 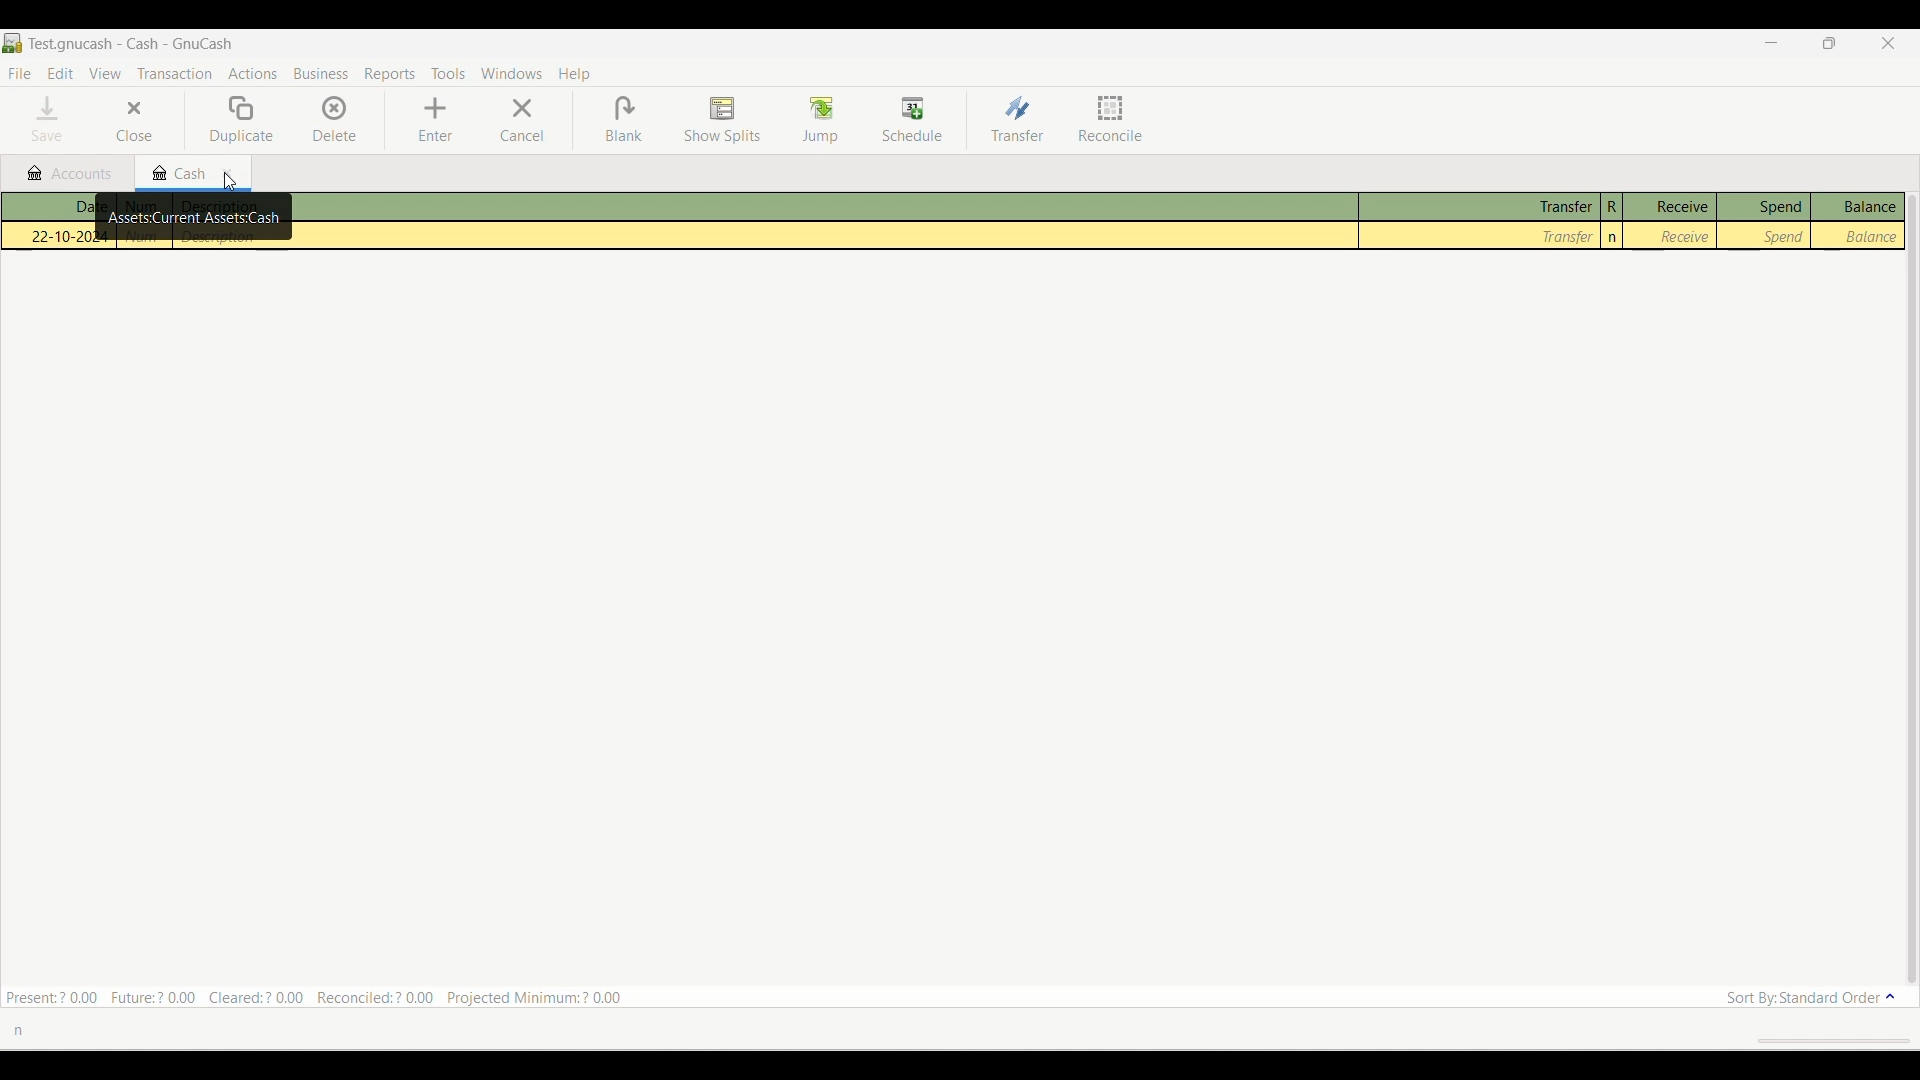 I want to click on Recieve, so click(x=1674, y=239).